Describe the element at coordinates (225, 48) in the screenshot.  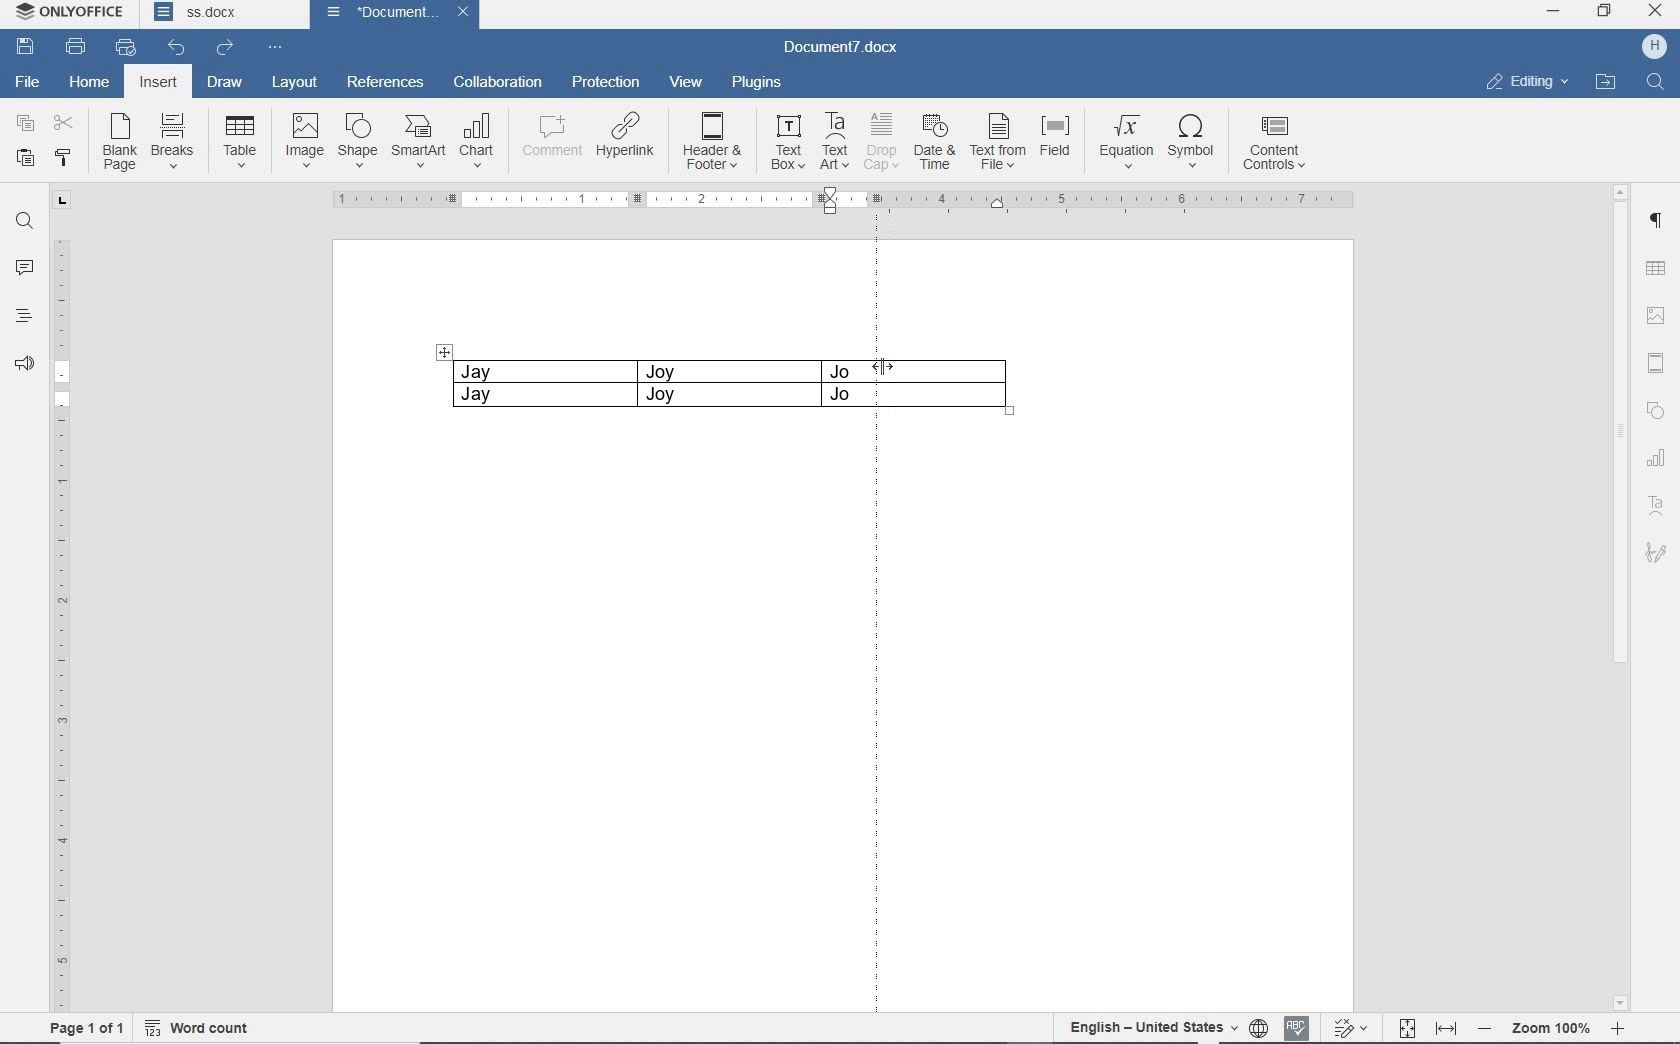
I see `REDO` at that location.